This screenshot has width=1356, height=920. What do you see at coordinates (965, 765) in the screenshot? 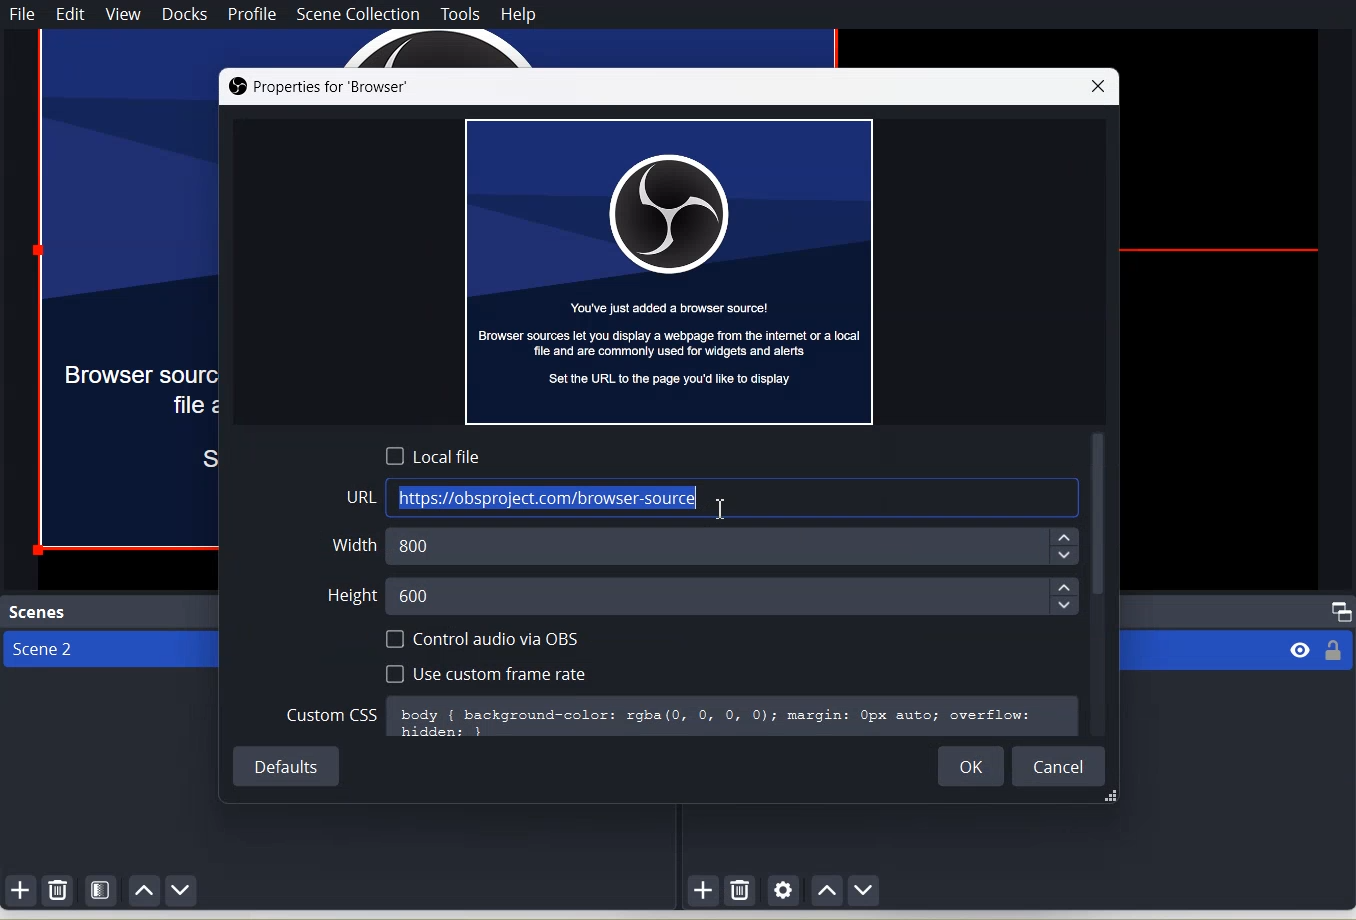
I see `OK` at bounding box center [965, 765].